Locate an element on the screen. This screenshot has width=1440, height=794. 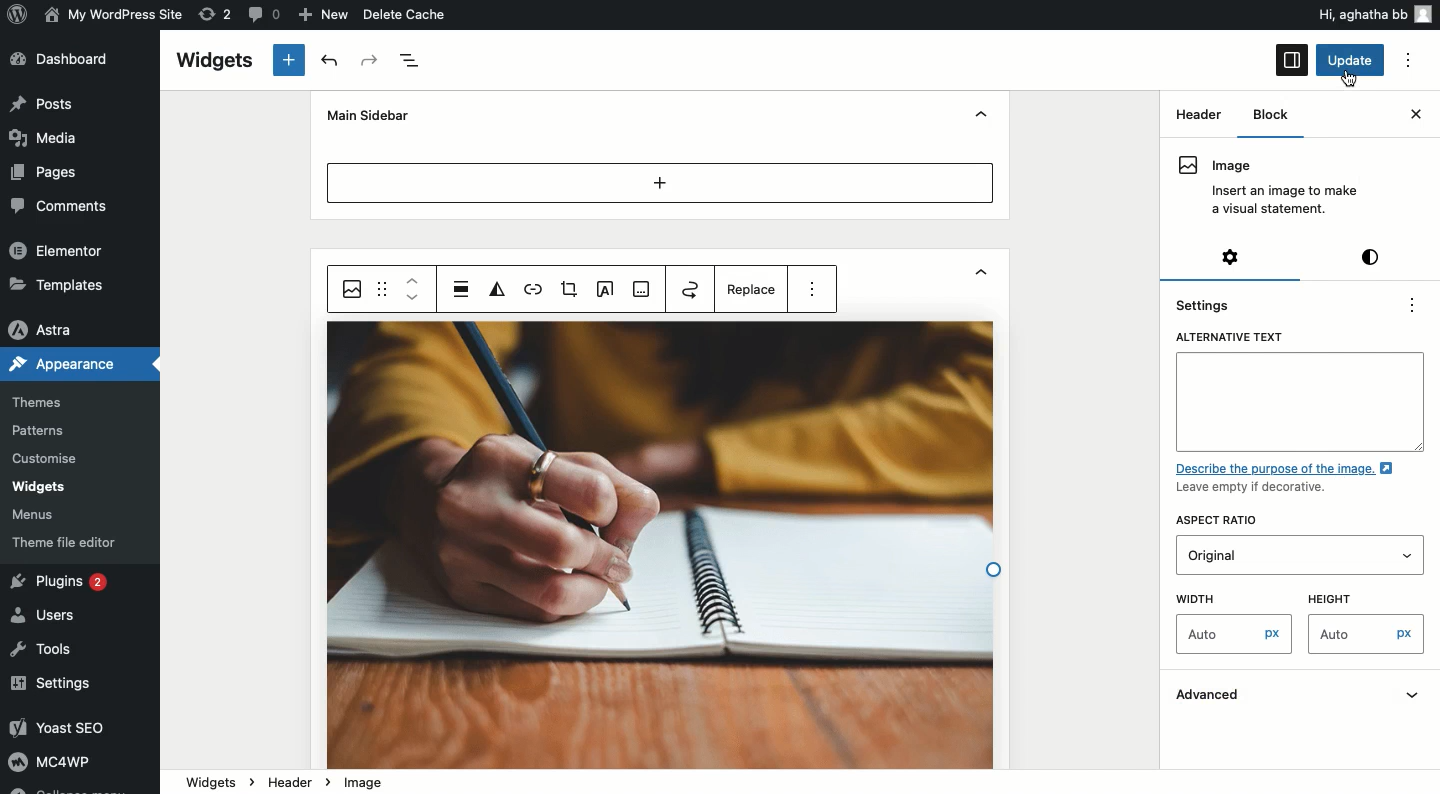
Posts is located at coordinates (44, 103).